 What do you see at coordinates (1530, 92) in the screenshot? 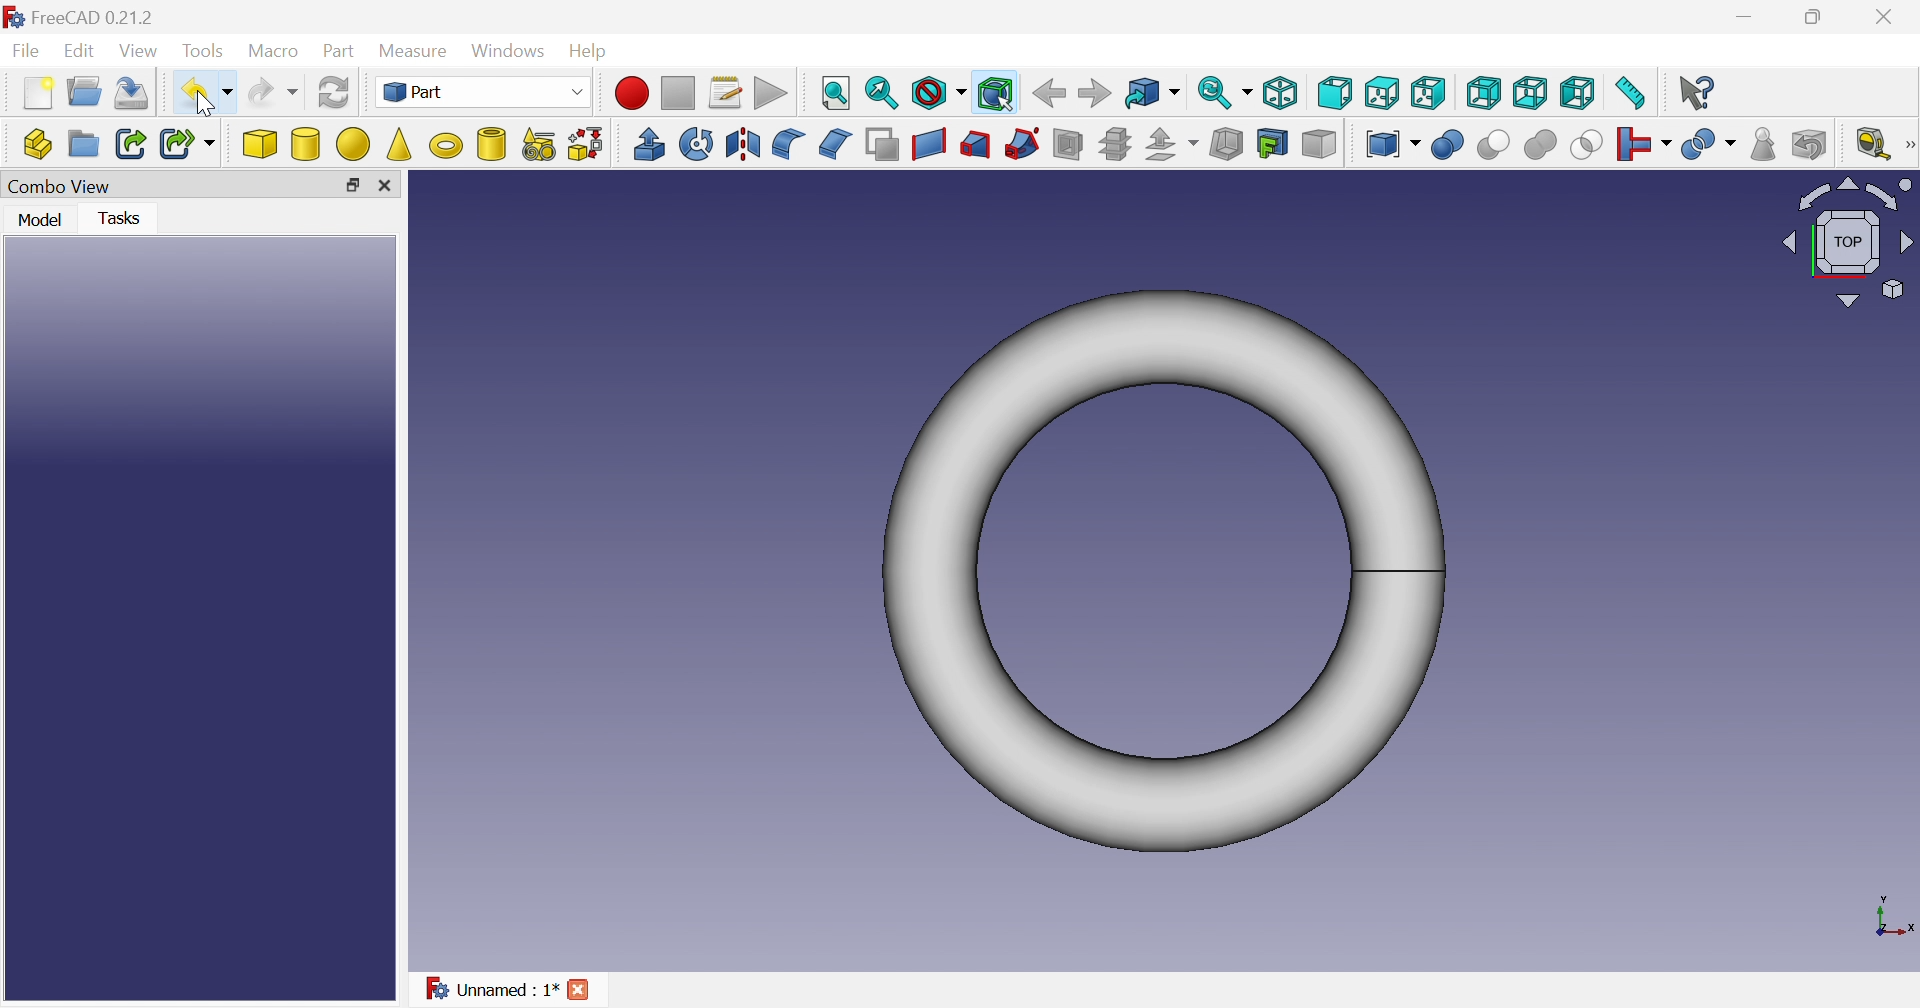
I see `Rear` at bounding box center [1530, 92].